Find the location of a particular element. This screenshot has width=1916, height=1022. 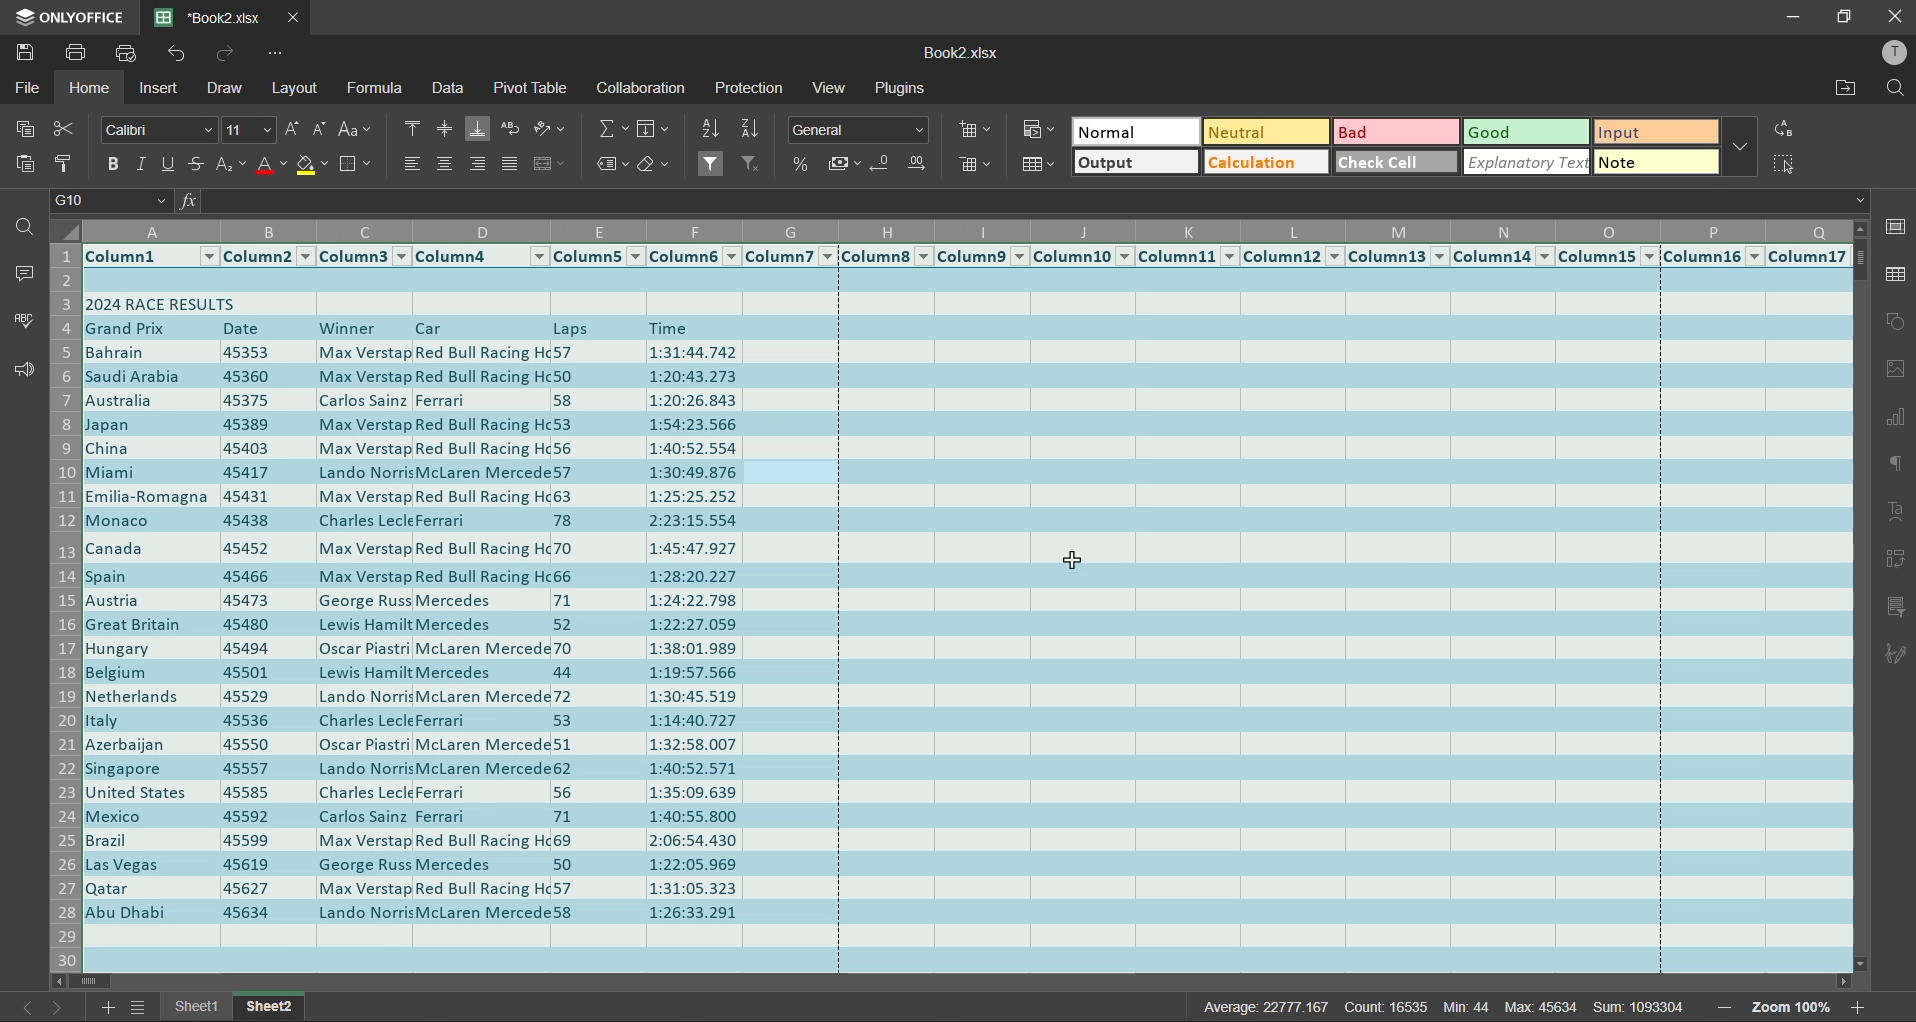

zoom in is located at coordinates (1856, 1005).